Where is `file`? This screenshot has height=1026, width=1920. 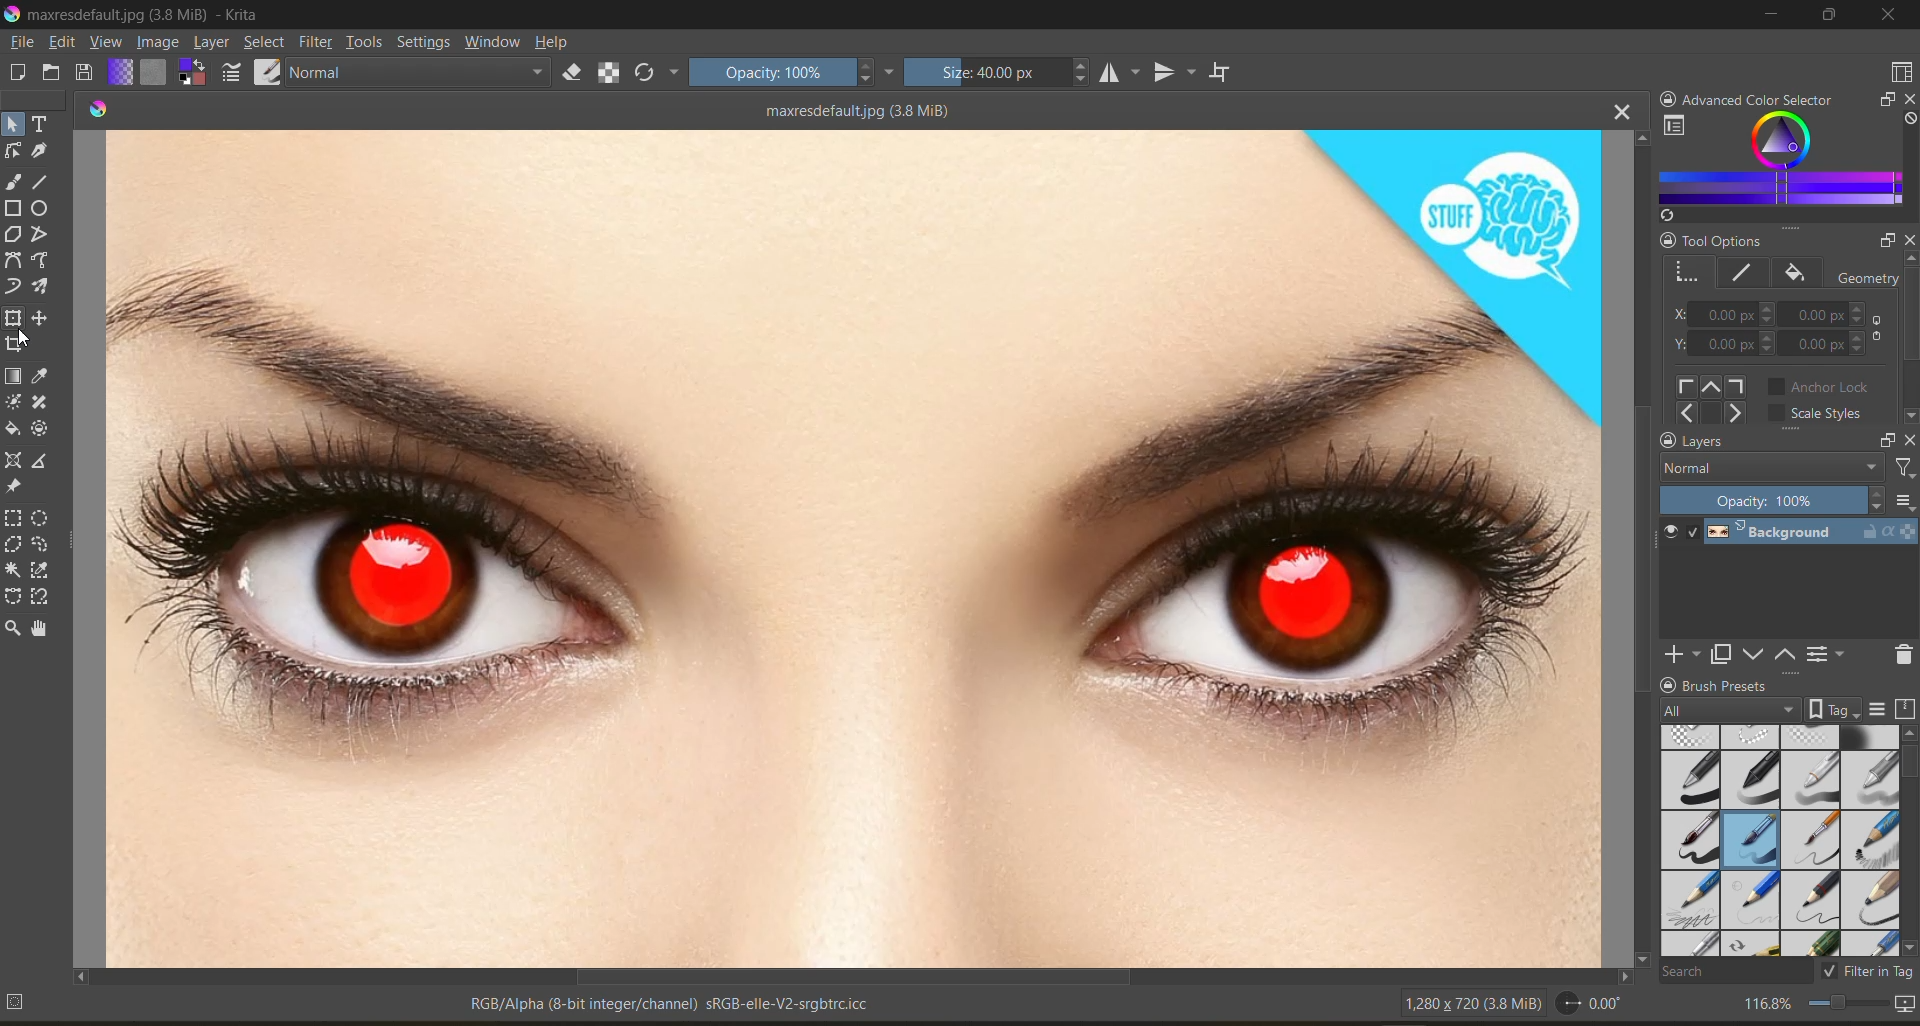
file is located at coordinates (25, 42).